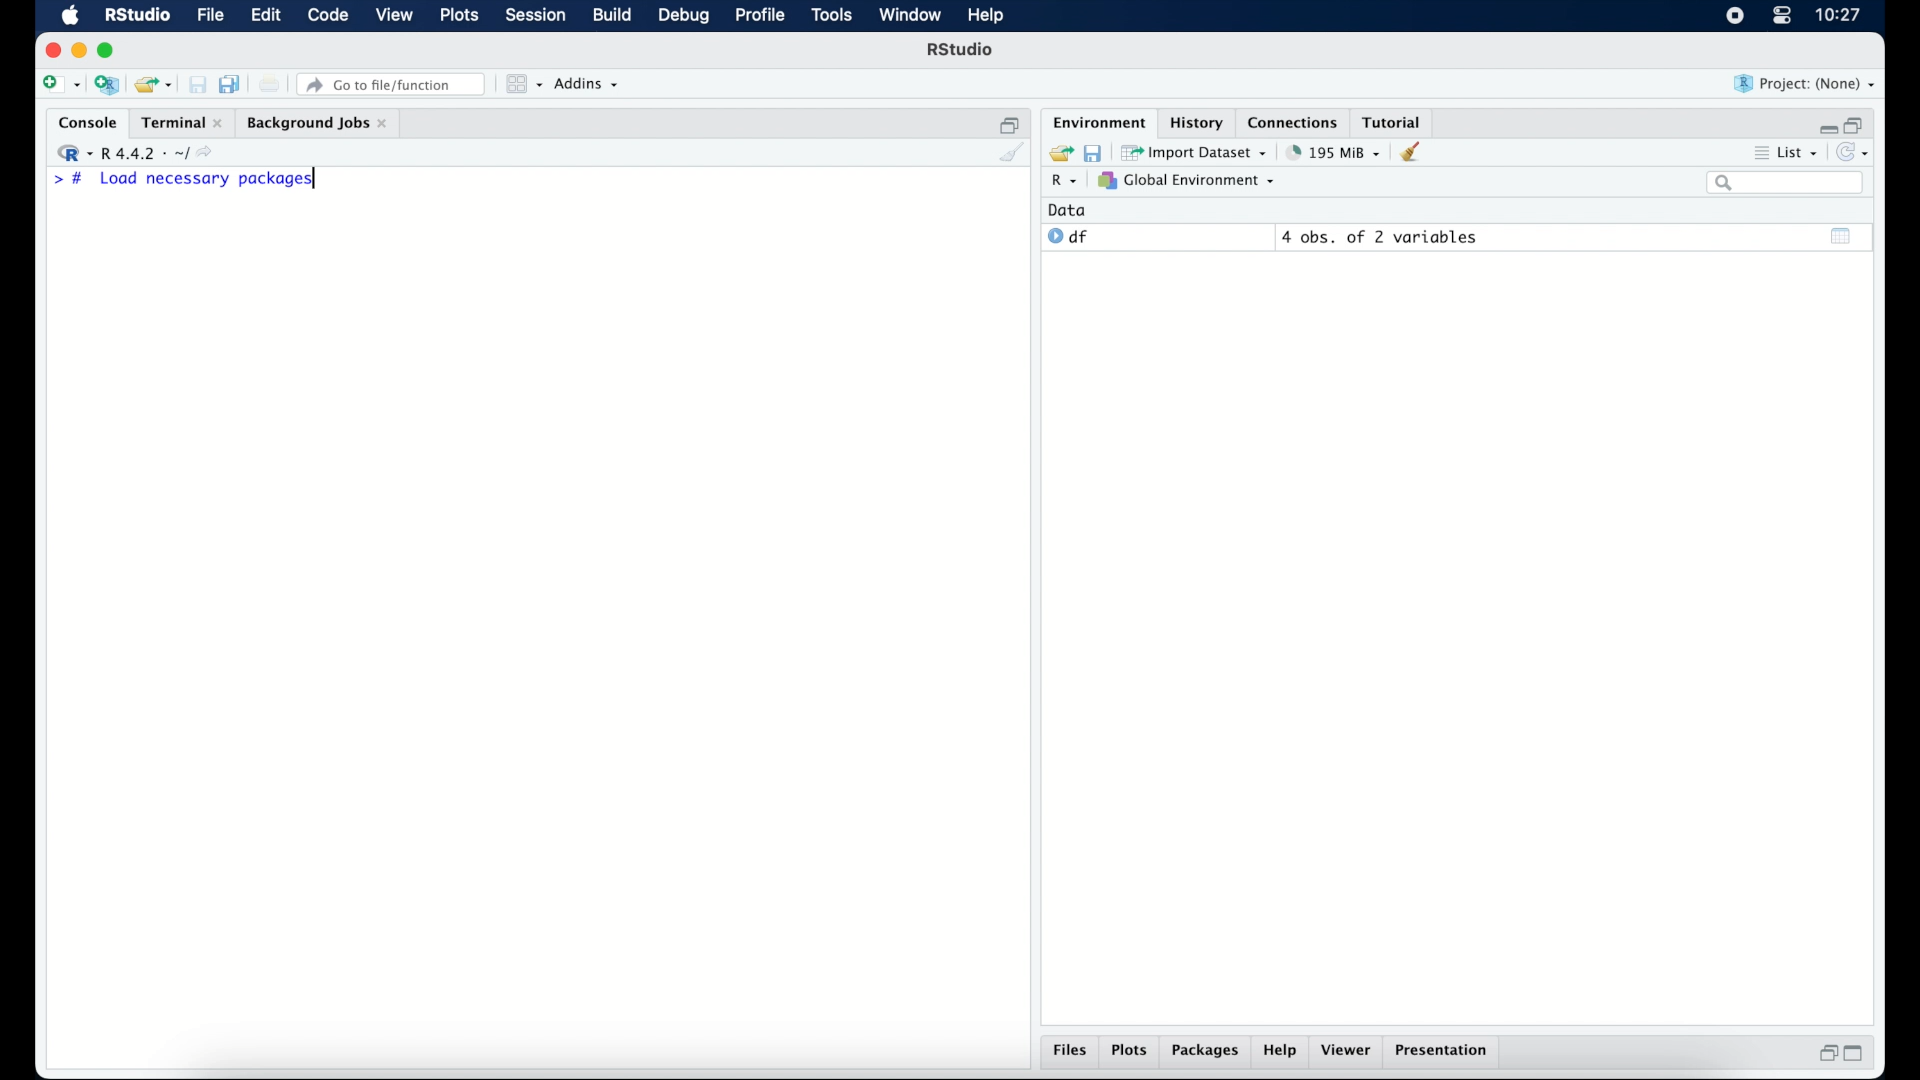 The width and height of the screenshot is (1920, 1080). I want to click on minimize, so click(79, 50).